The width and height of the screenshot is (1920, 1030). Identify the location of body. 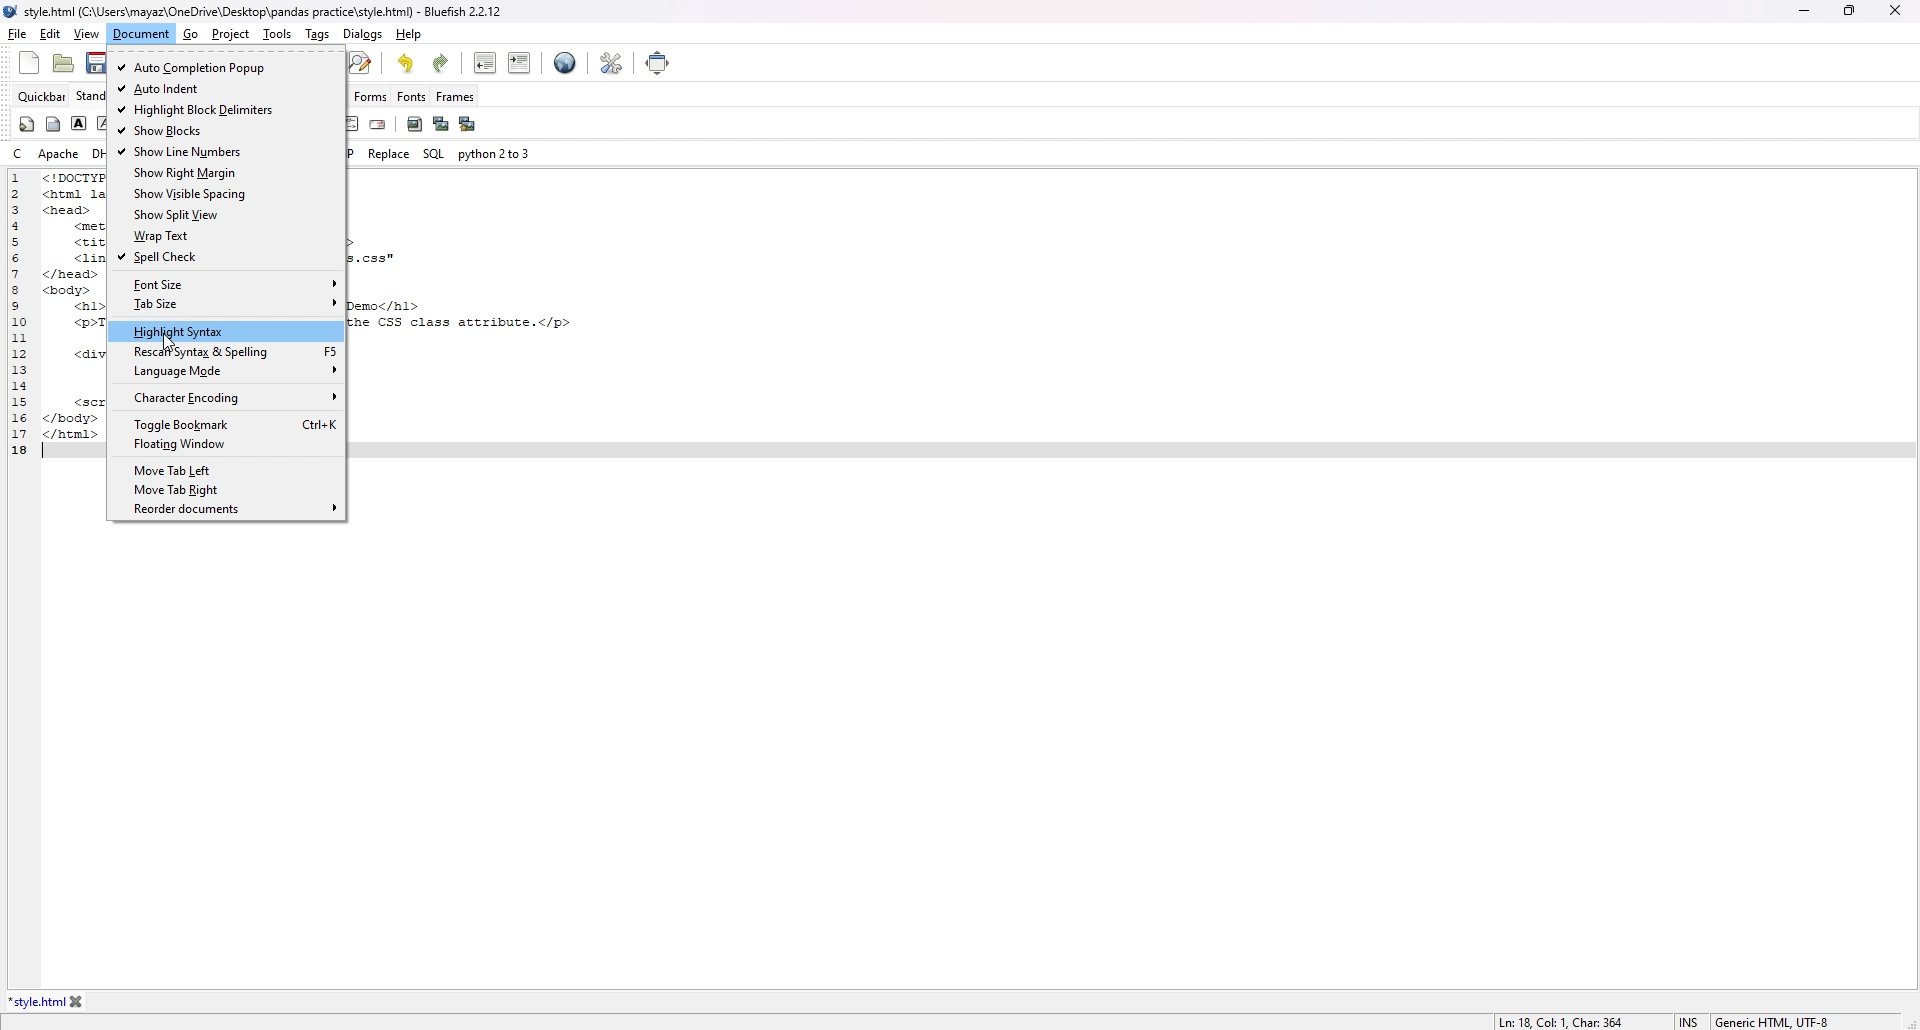
(53, 125).